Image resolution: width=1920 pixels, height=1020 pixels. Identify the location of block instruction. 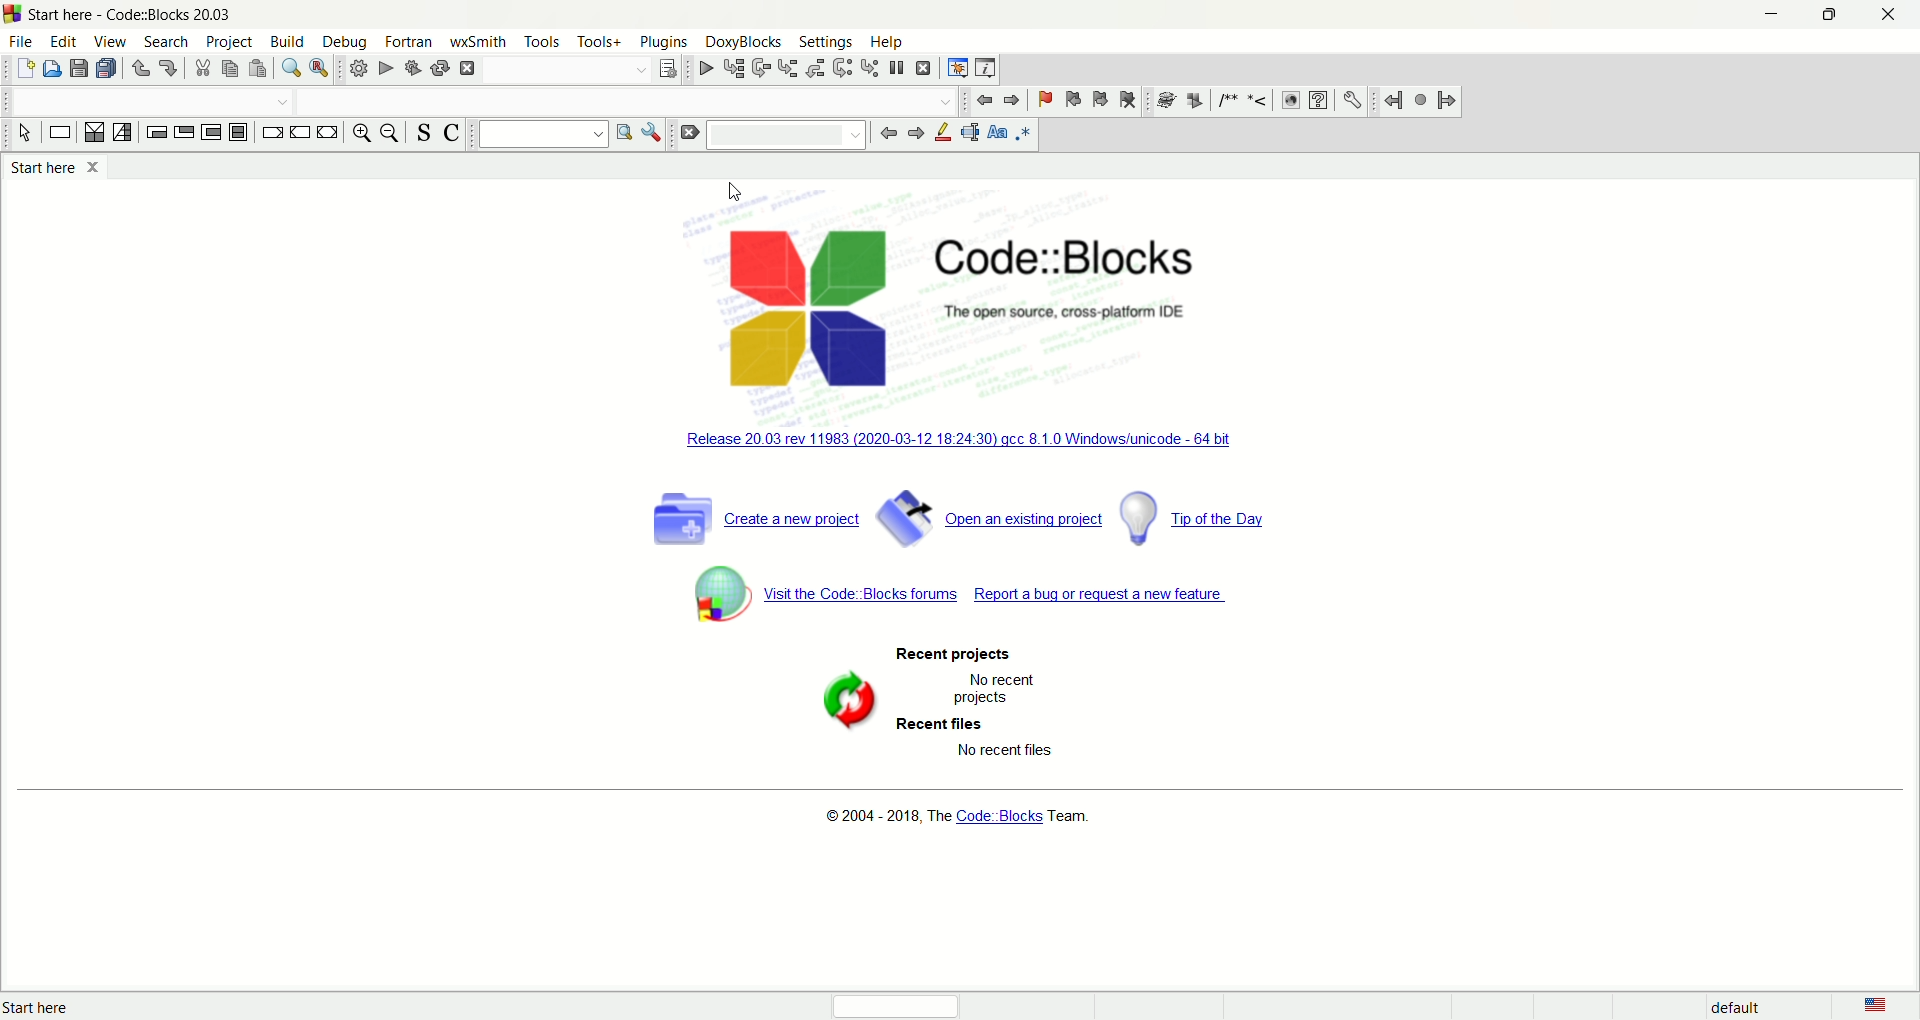
(237, 132).